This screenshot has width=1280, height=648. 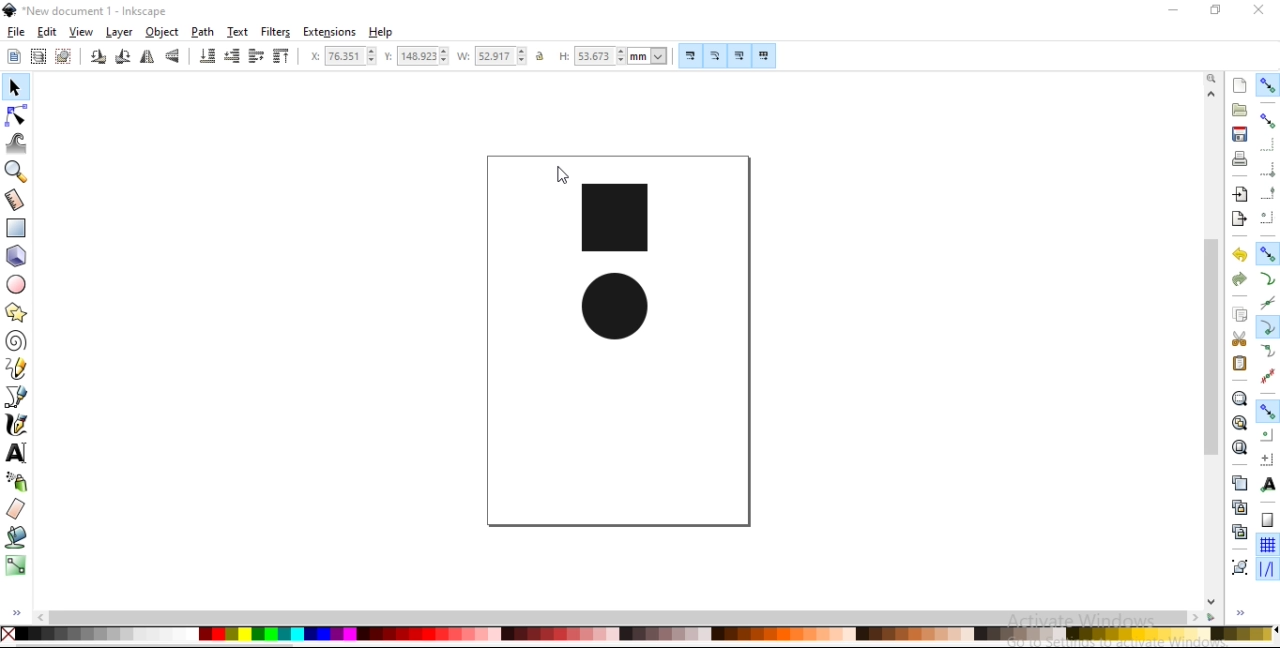 I want to click on new document 1 -Inksacpe, so click(x=92, y=11).